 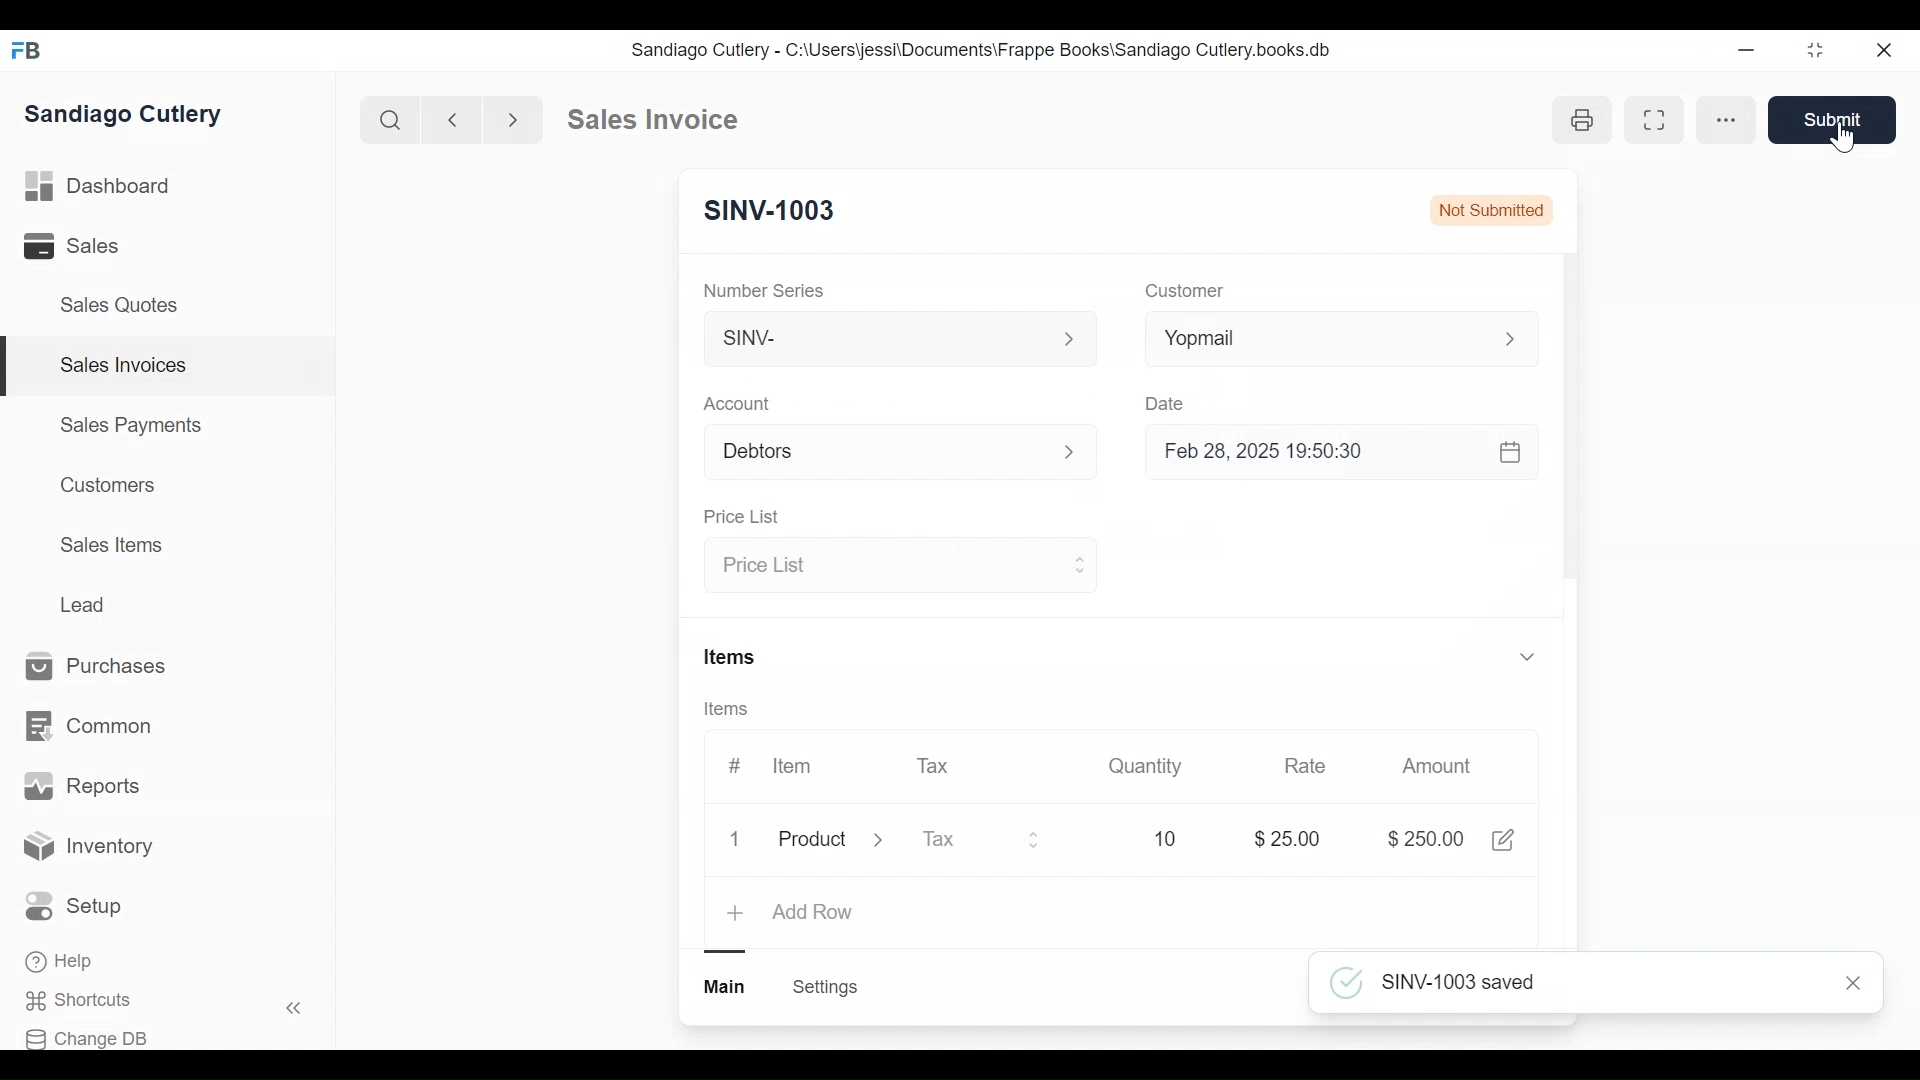 What do you see at coordinates (738, 403) in the screenshot?
I see `Account` at bounding box center [738, 403].